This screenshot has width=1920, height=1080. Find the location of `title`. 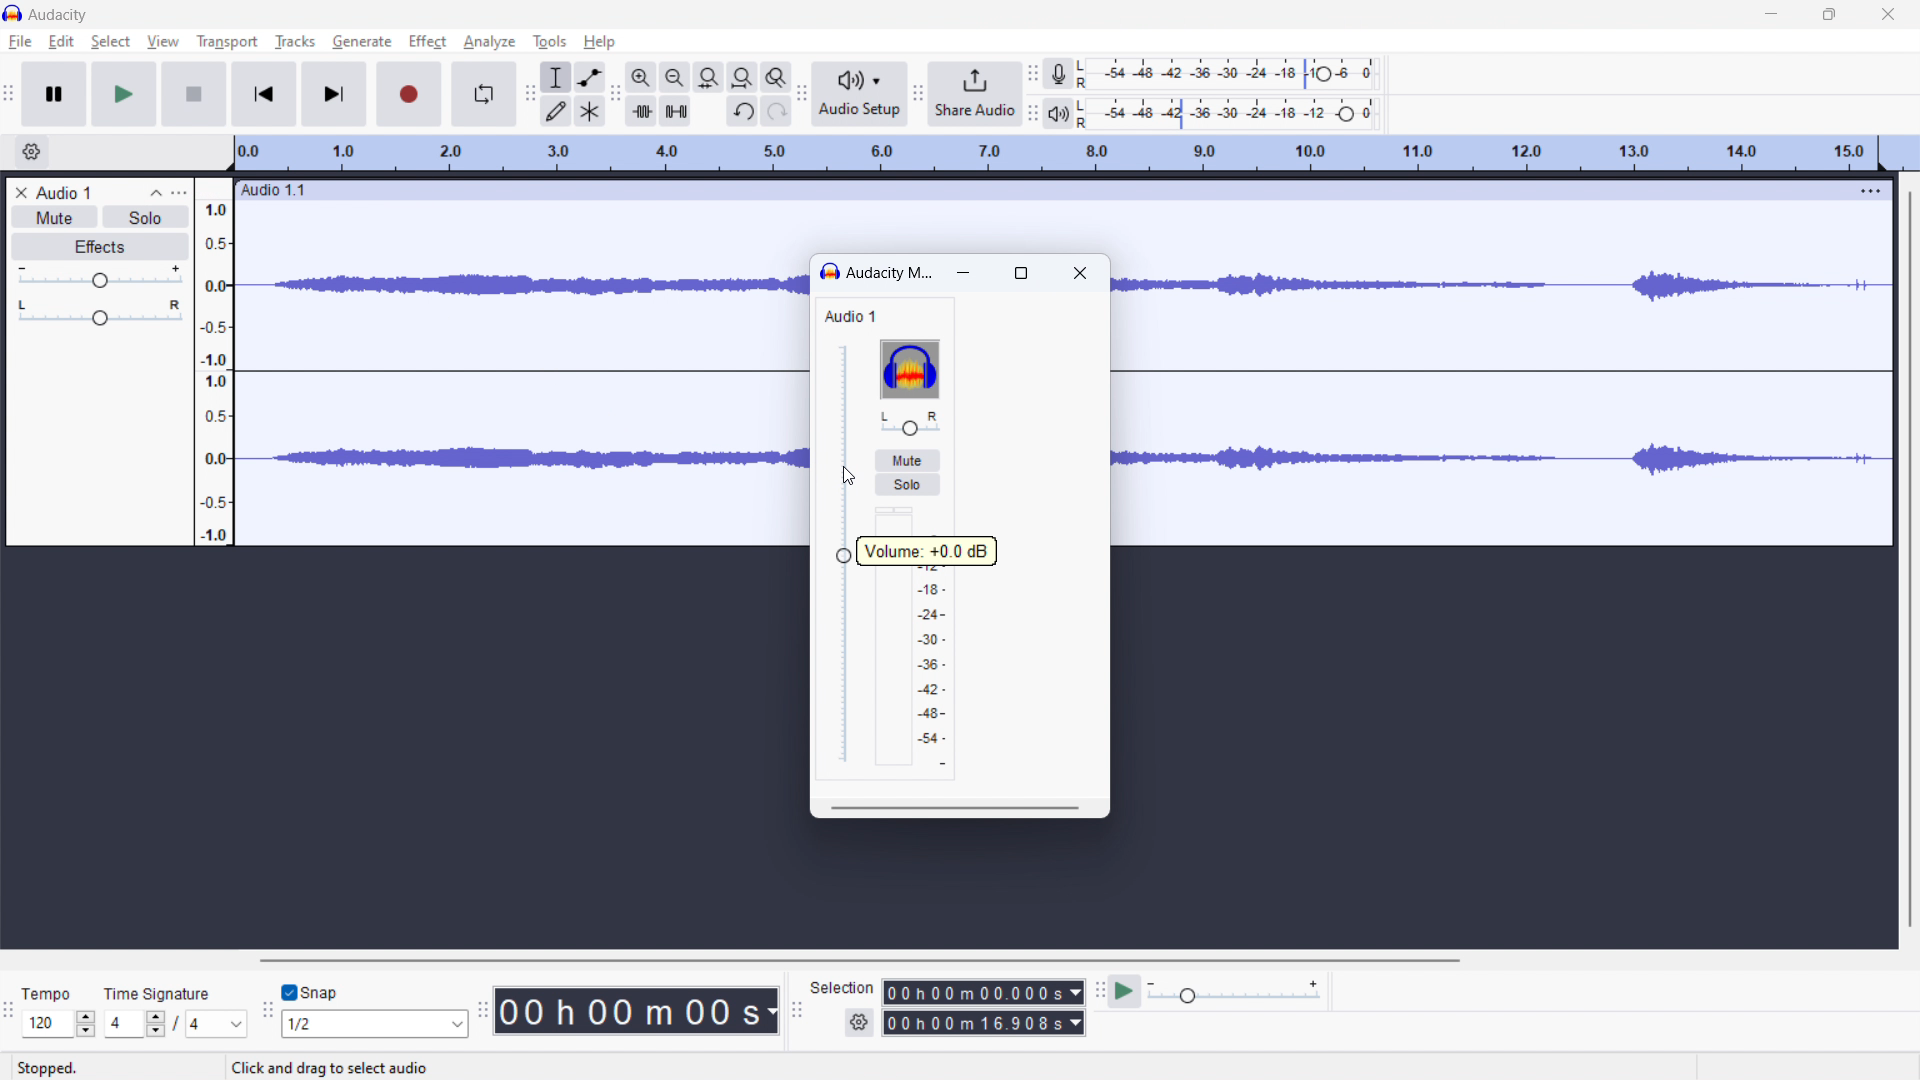

title is located at coordinates (59, 15).